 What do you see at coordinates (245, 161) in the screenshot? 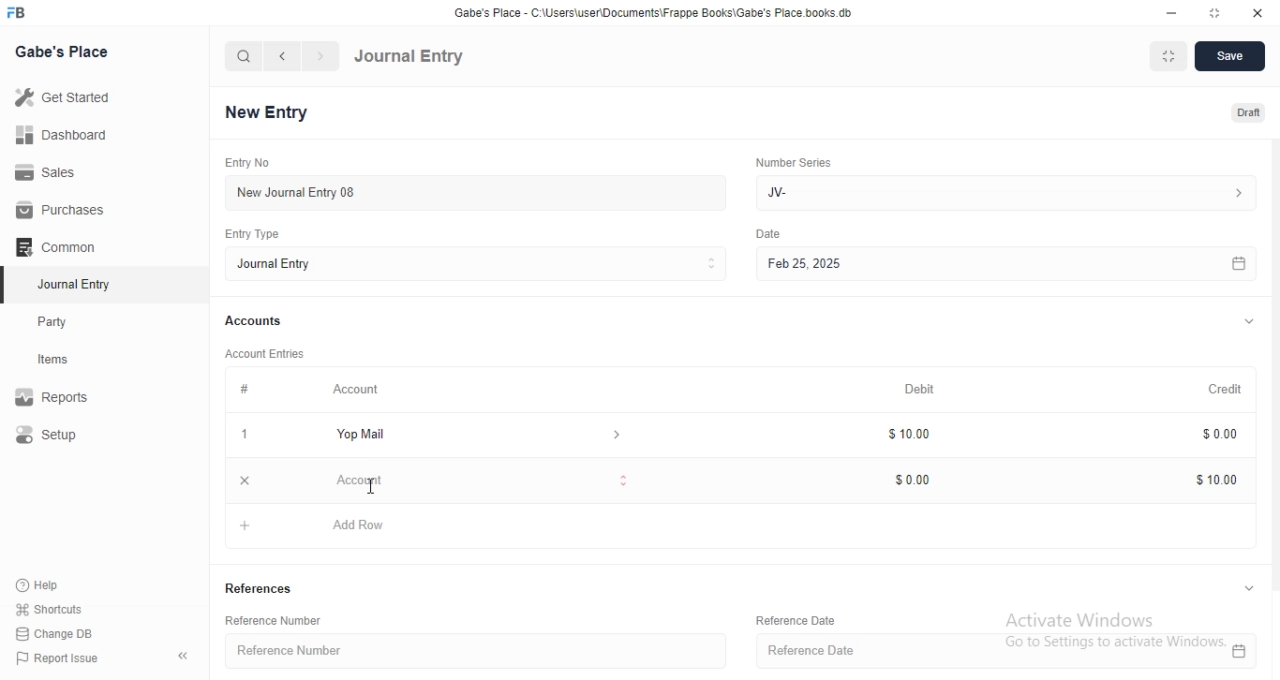
I see `Entry No` at bounding box center [245, 161].